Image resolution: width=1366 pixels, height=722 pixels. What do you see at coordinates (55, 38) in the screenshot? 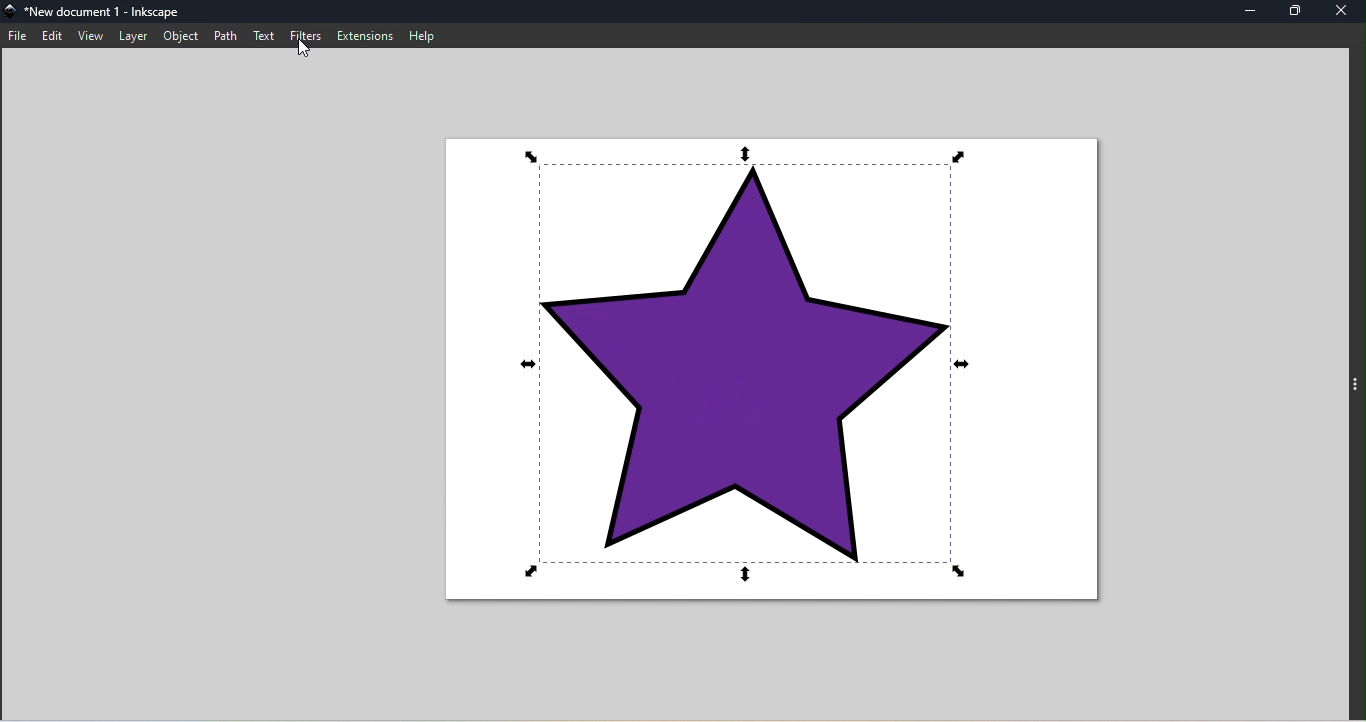
I see `Edit` at bounding box center [55, 38].